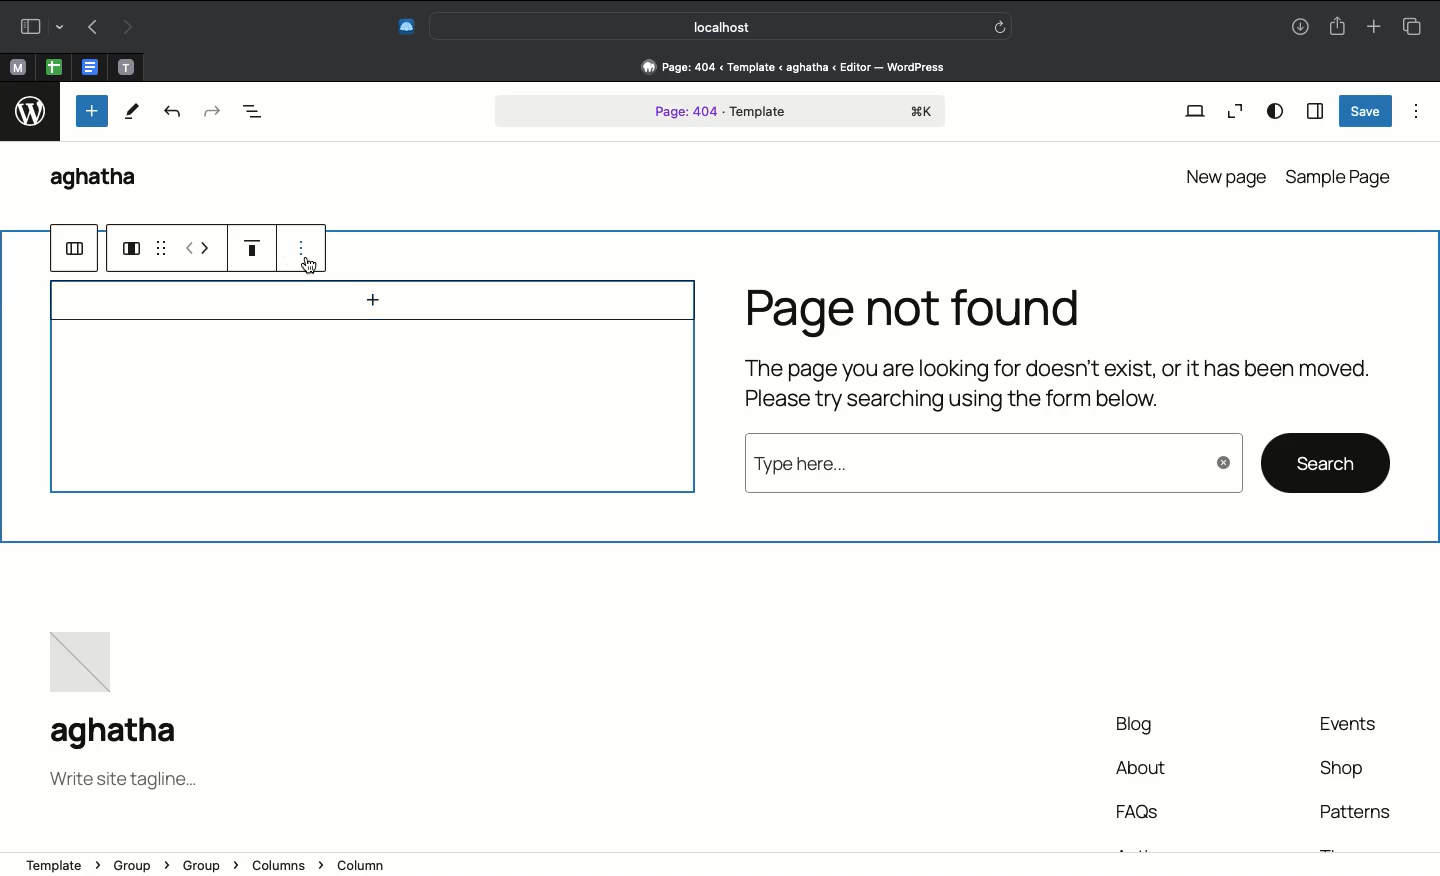  What do you see at coordinates (103, 180) in the screenshot?
I see `WordPress name` at bounding box center [103, 180].